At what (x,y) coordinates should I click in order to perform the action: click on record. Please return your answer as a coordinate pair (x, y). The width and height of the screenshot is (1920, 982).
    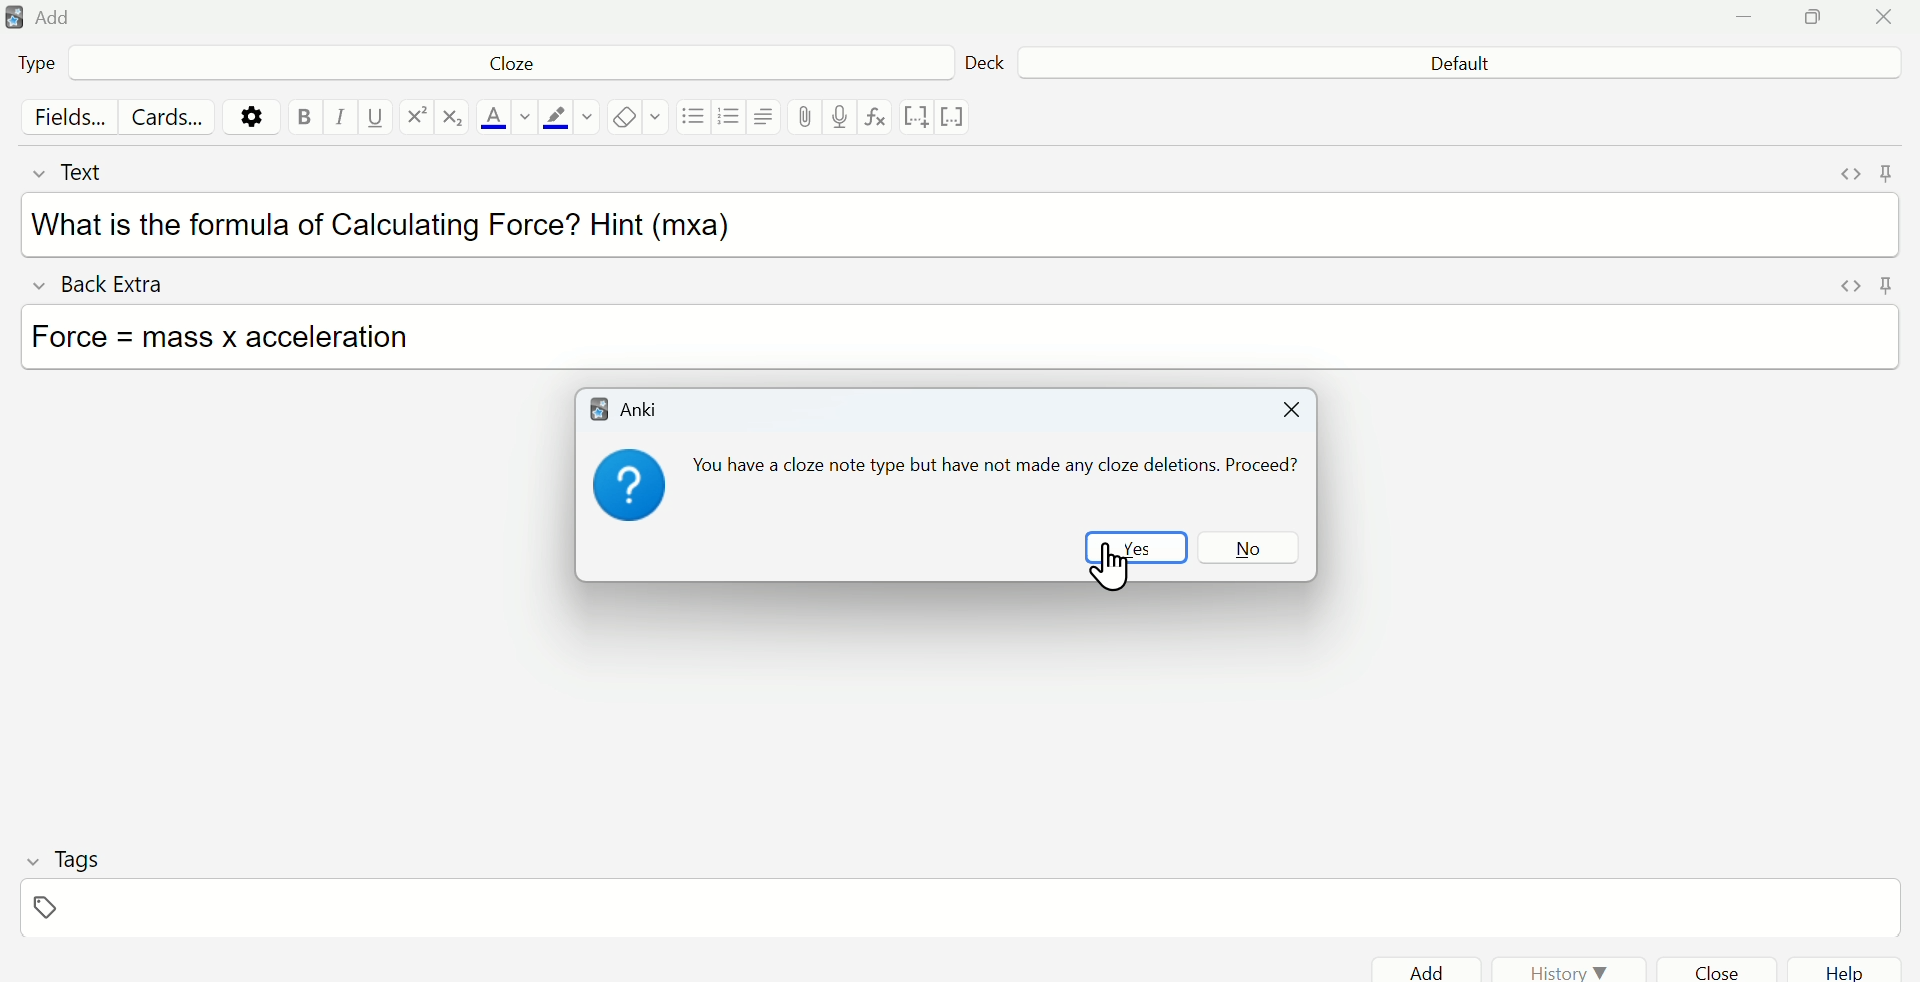
    Looking at the image, I should click on (841, 118).